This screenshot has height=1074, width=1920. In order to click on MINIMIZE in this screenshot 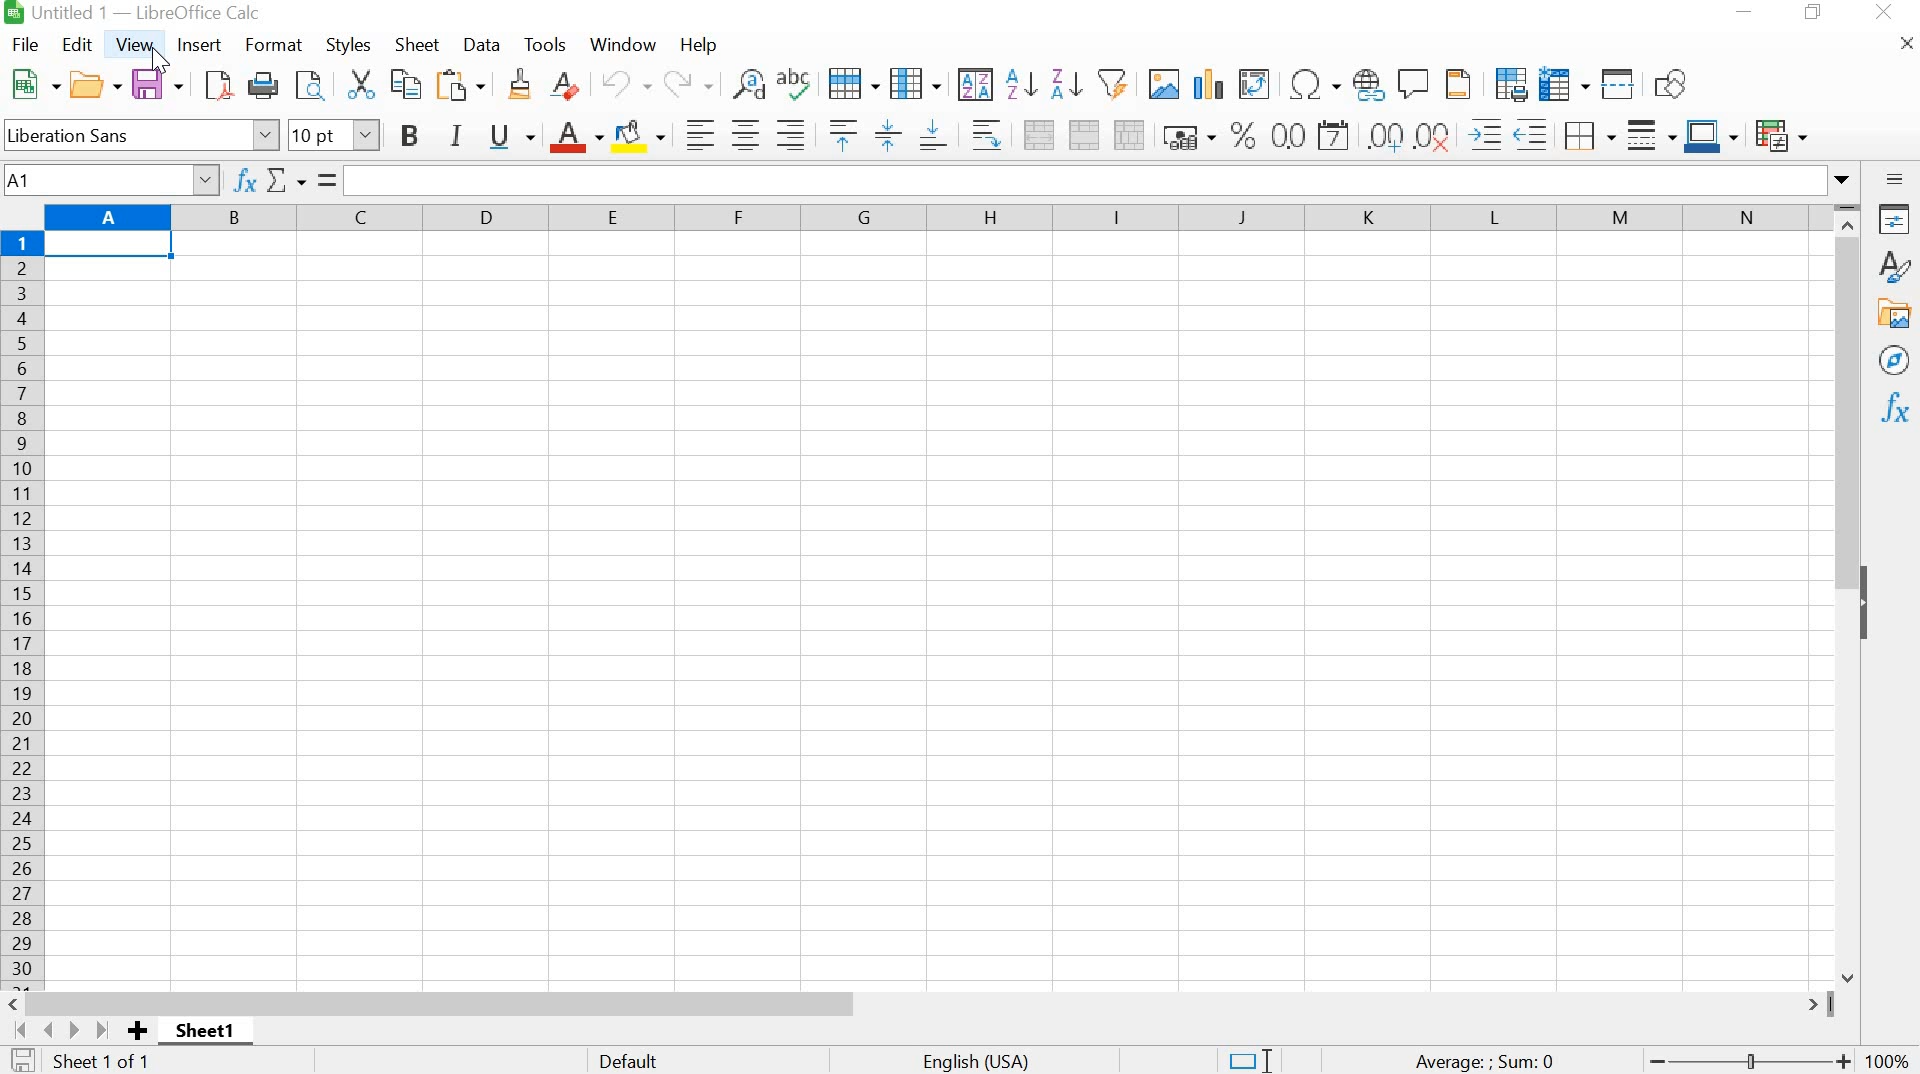, I will do `click(1744, 13)`.